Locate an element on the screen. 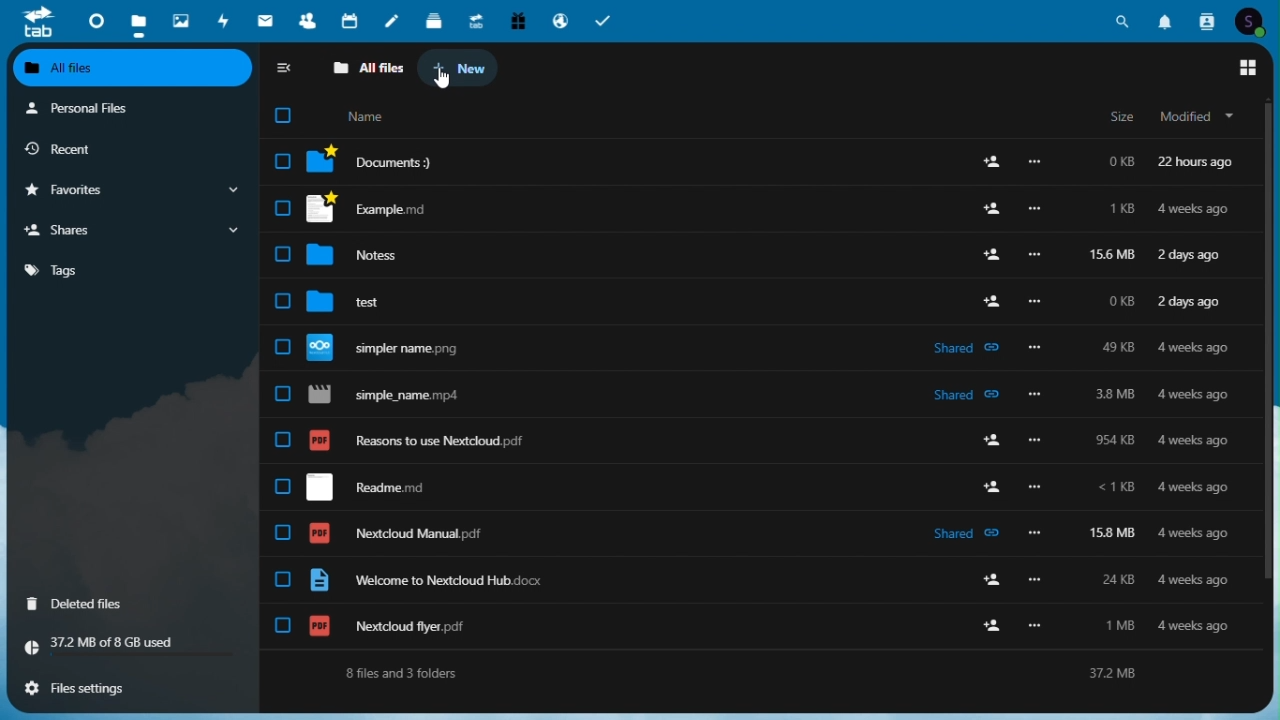 This screenshot has height=720, width=1280. shared is located at coordinates (968, 393).